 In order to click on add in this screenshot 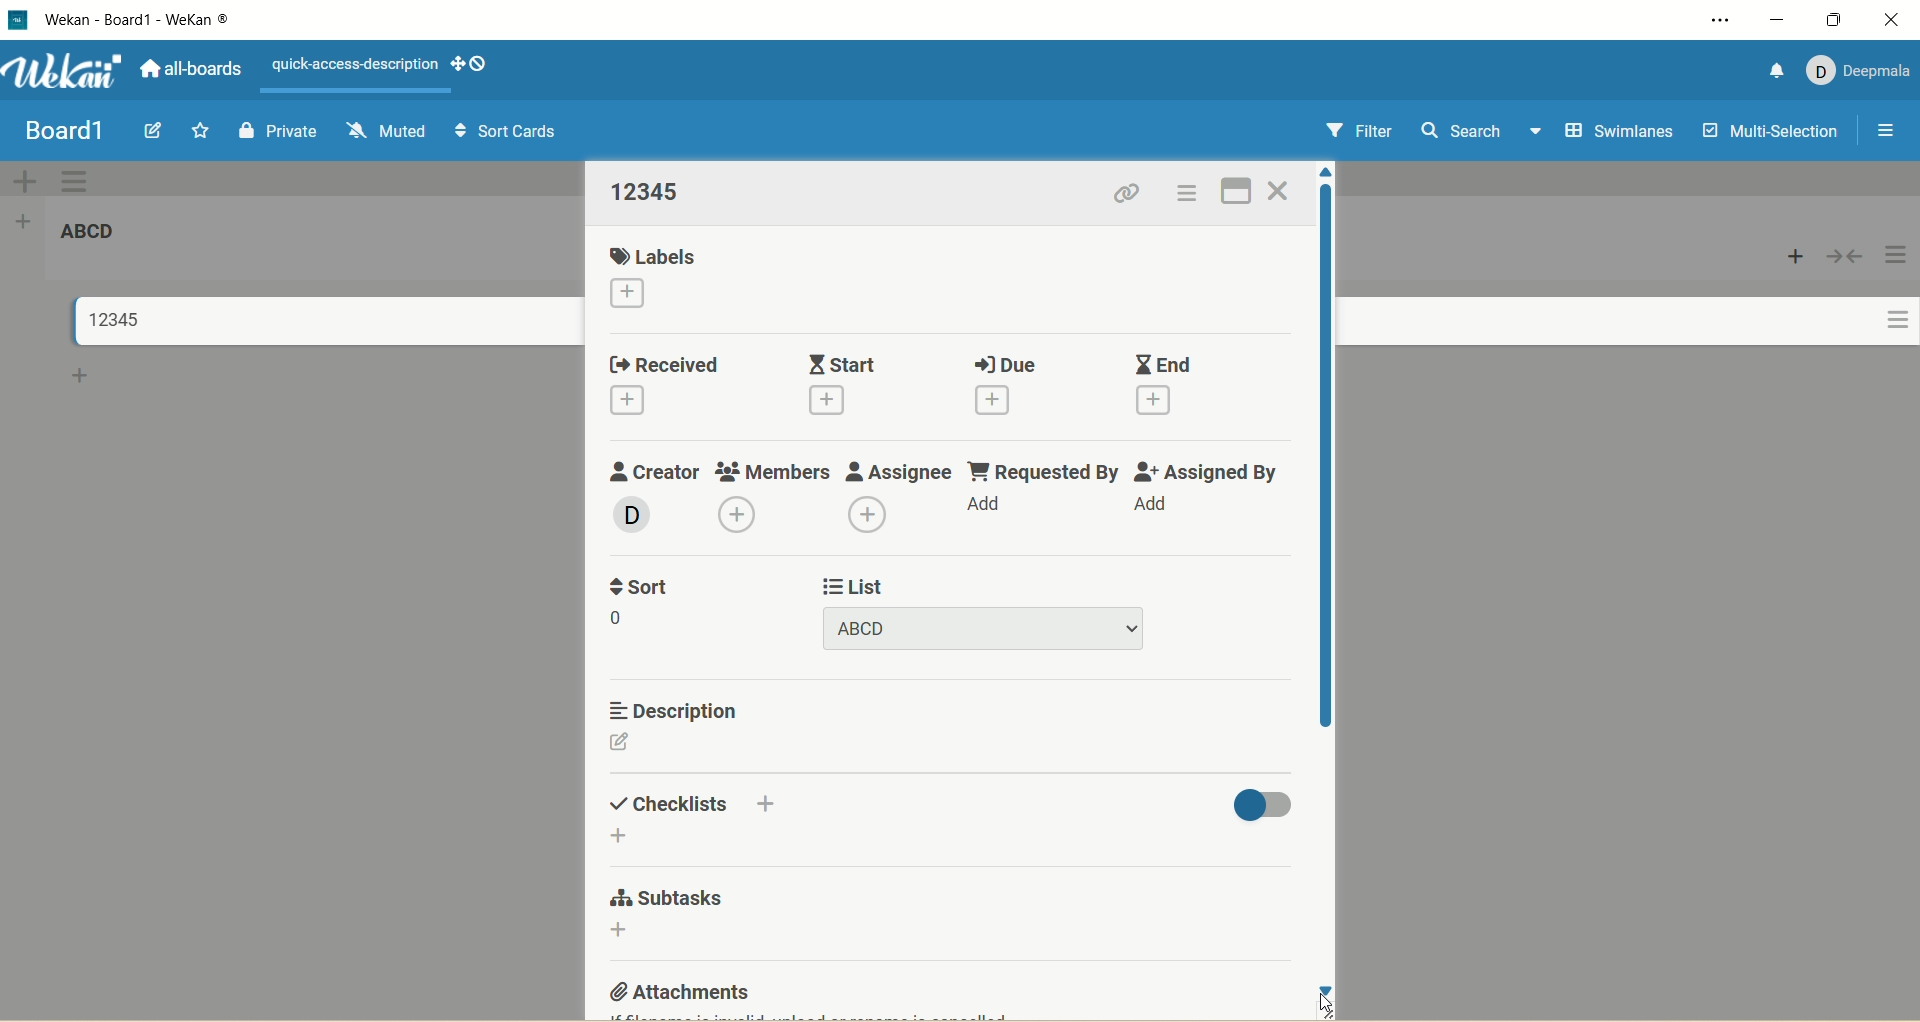, I will do `click(770, 803)`.